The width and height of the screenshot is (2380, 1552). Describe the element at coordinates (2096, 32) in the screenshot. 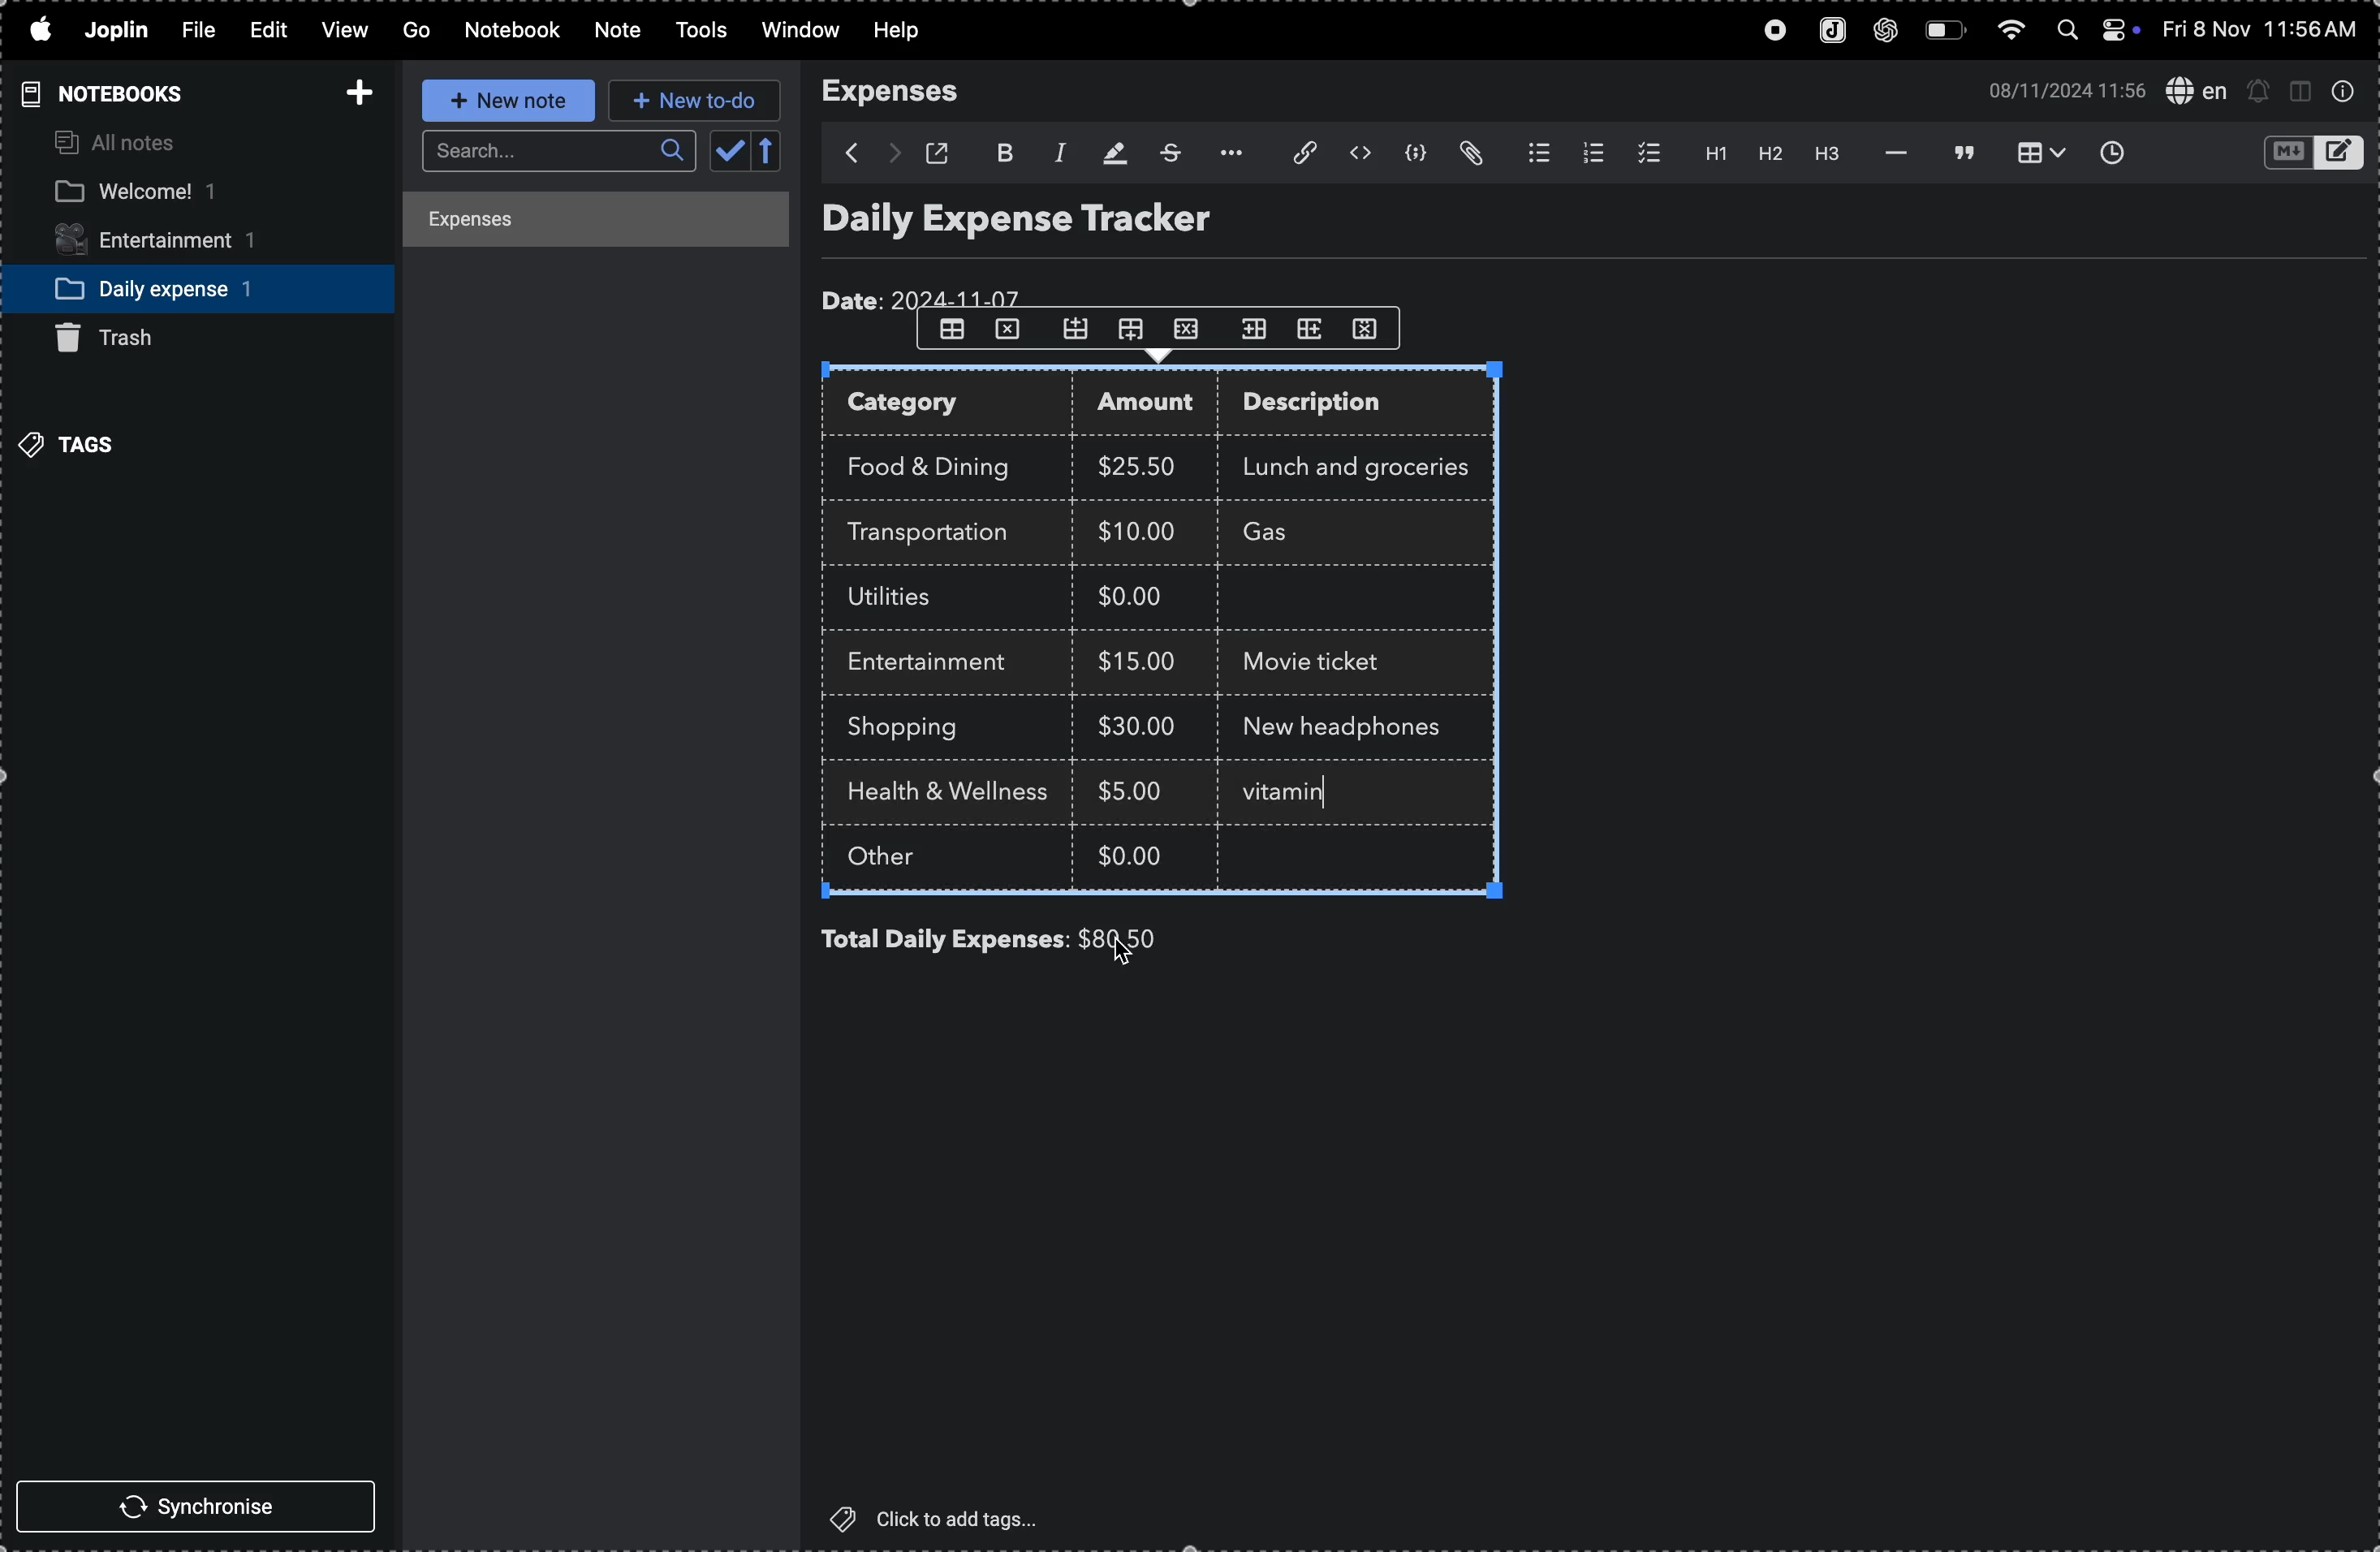

I see `apple widgets` at that location.